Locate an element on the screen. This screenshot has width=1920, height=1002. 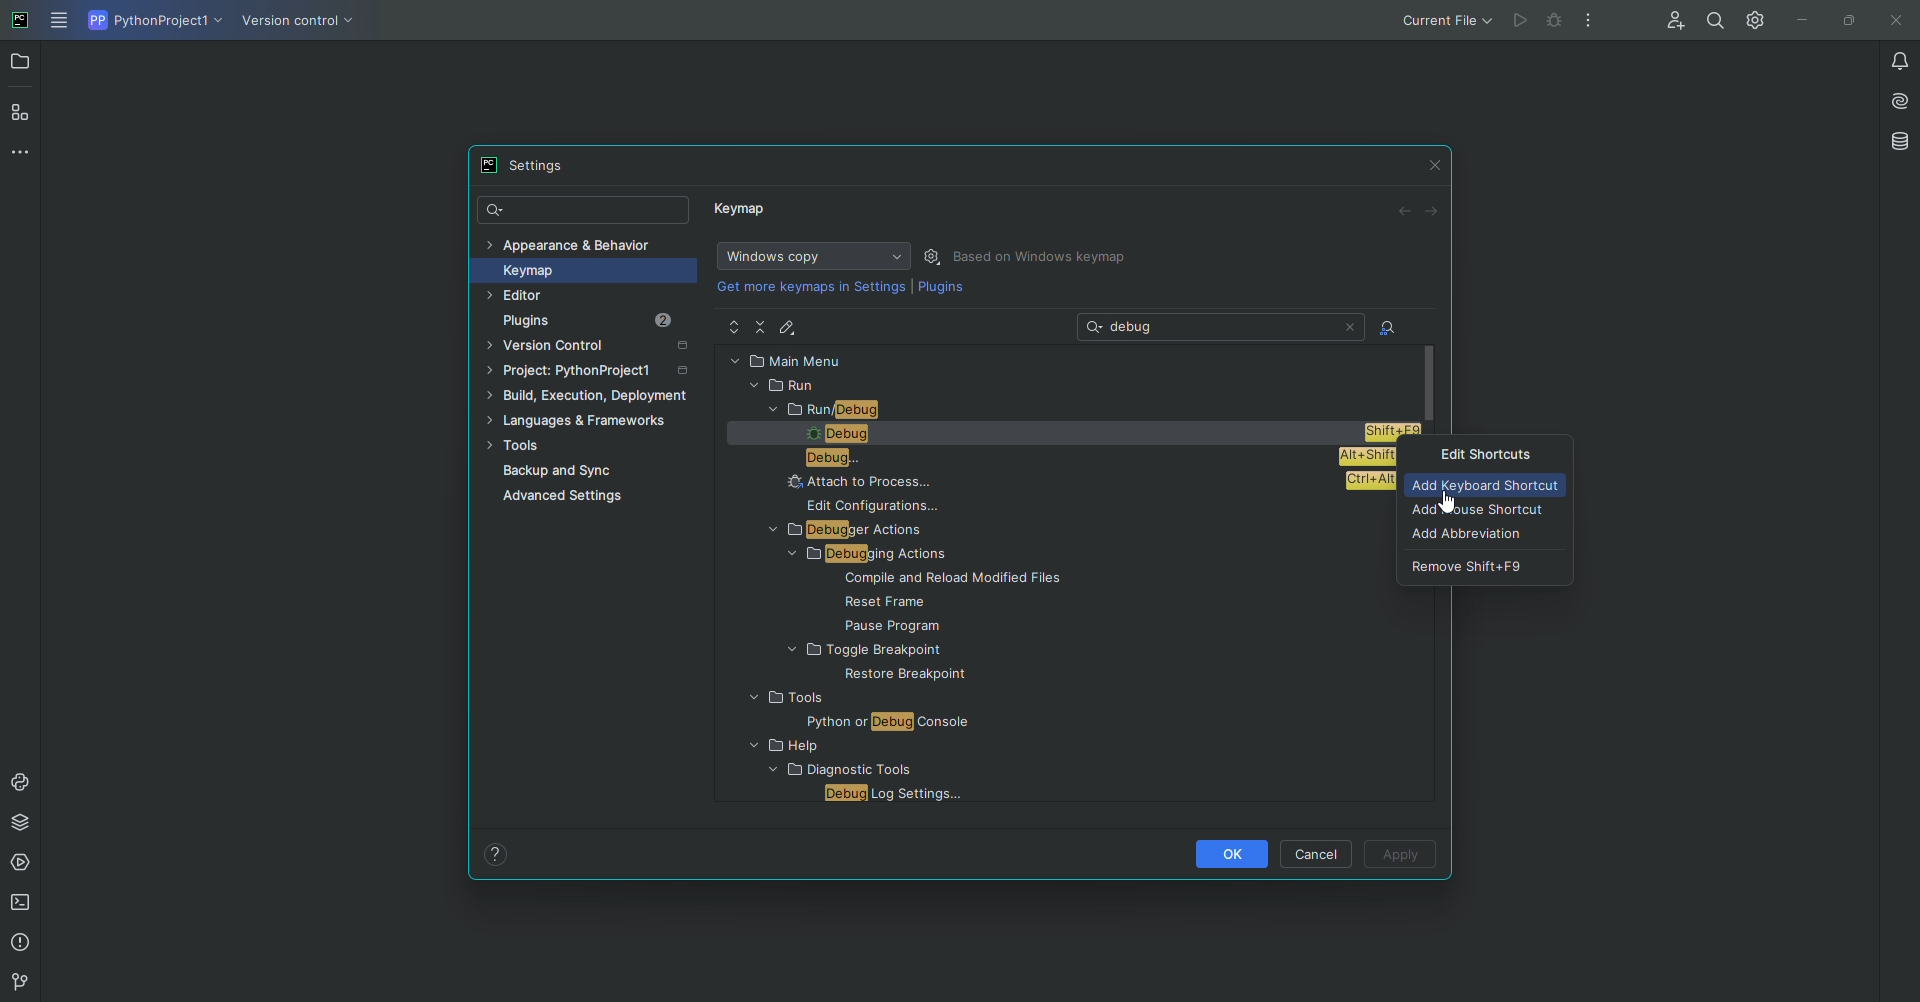
Keymap is located at coordinates (743, 213).